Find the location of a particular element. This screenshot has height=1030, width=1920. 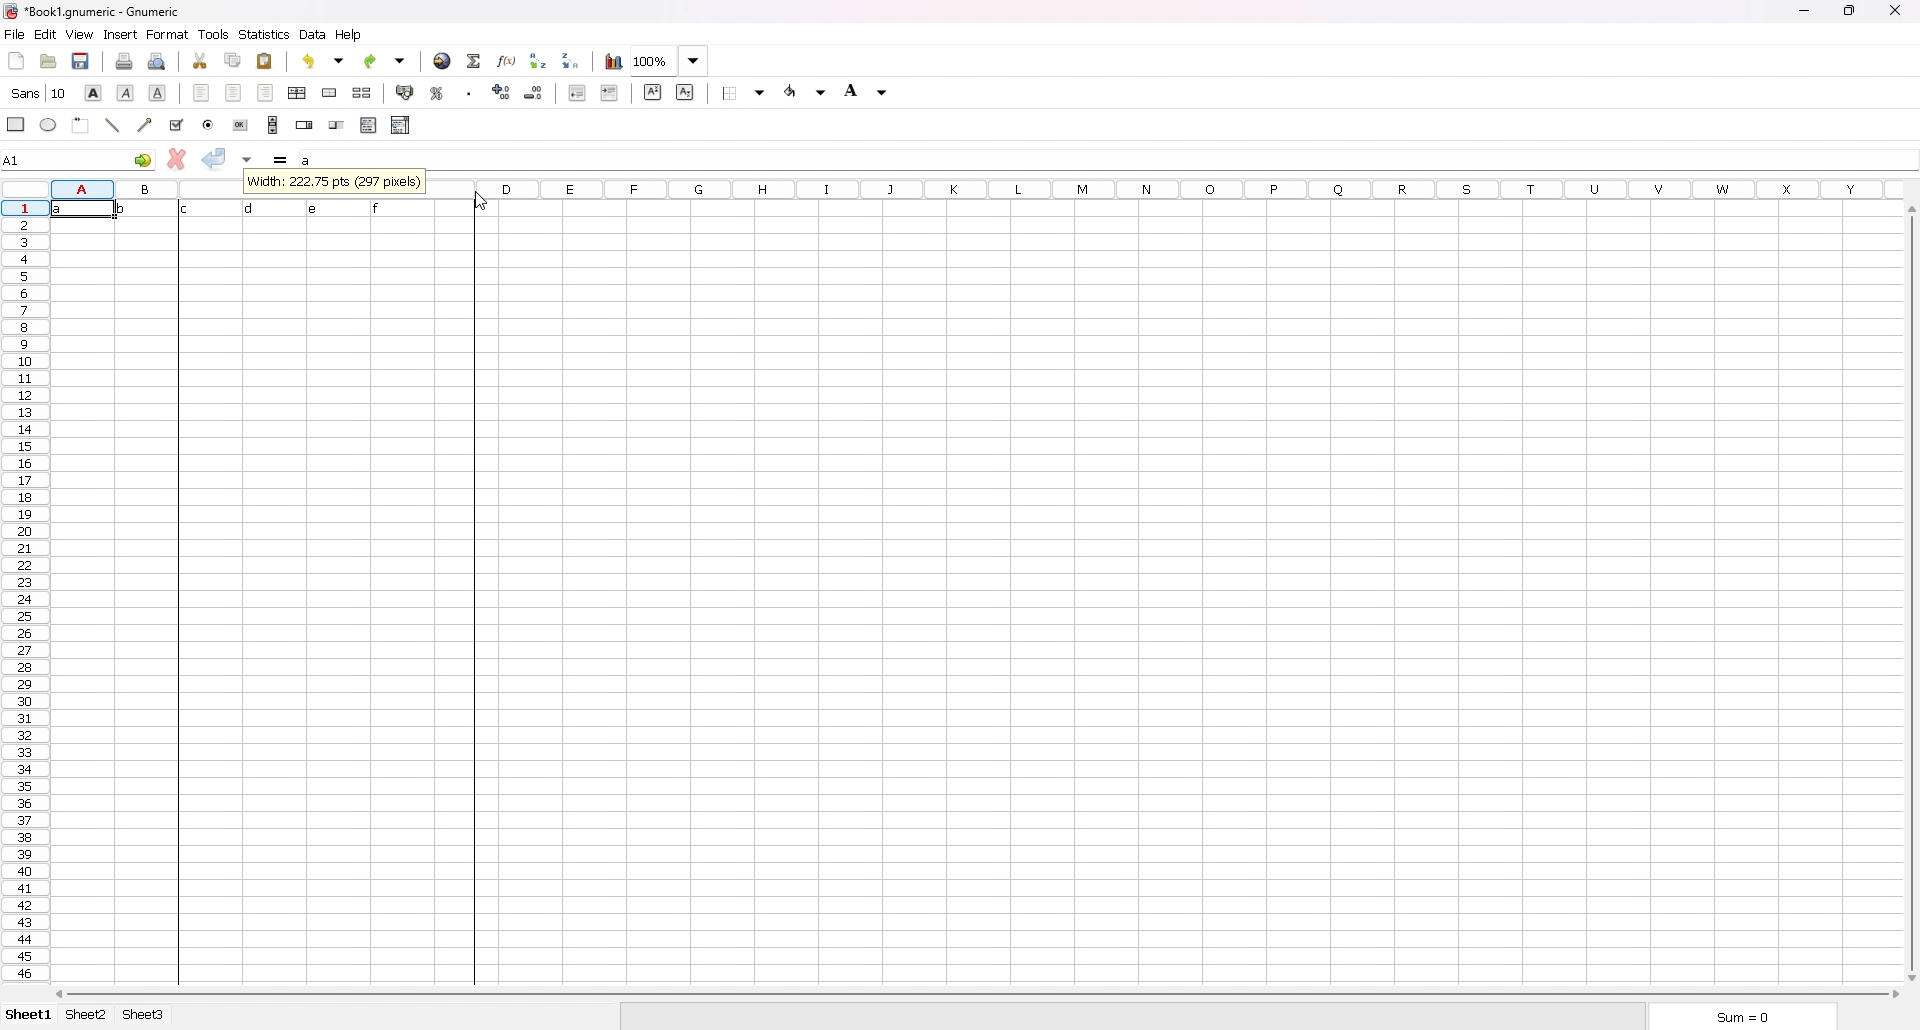

italic is located at coordinates (126, 92).